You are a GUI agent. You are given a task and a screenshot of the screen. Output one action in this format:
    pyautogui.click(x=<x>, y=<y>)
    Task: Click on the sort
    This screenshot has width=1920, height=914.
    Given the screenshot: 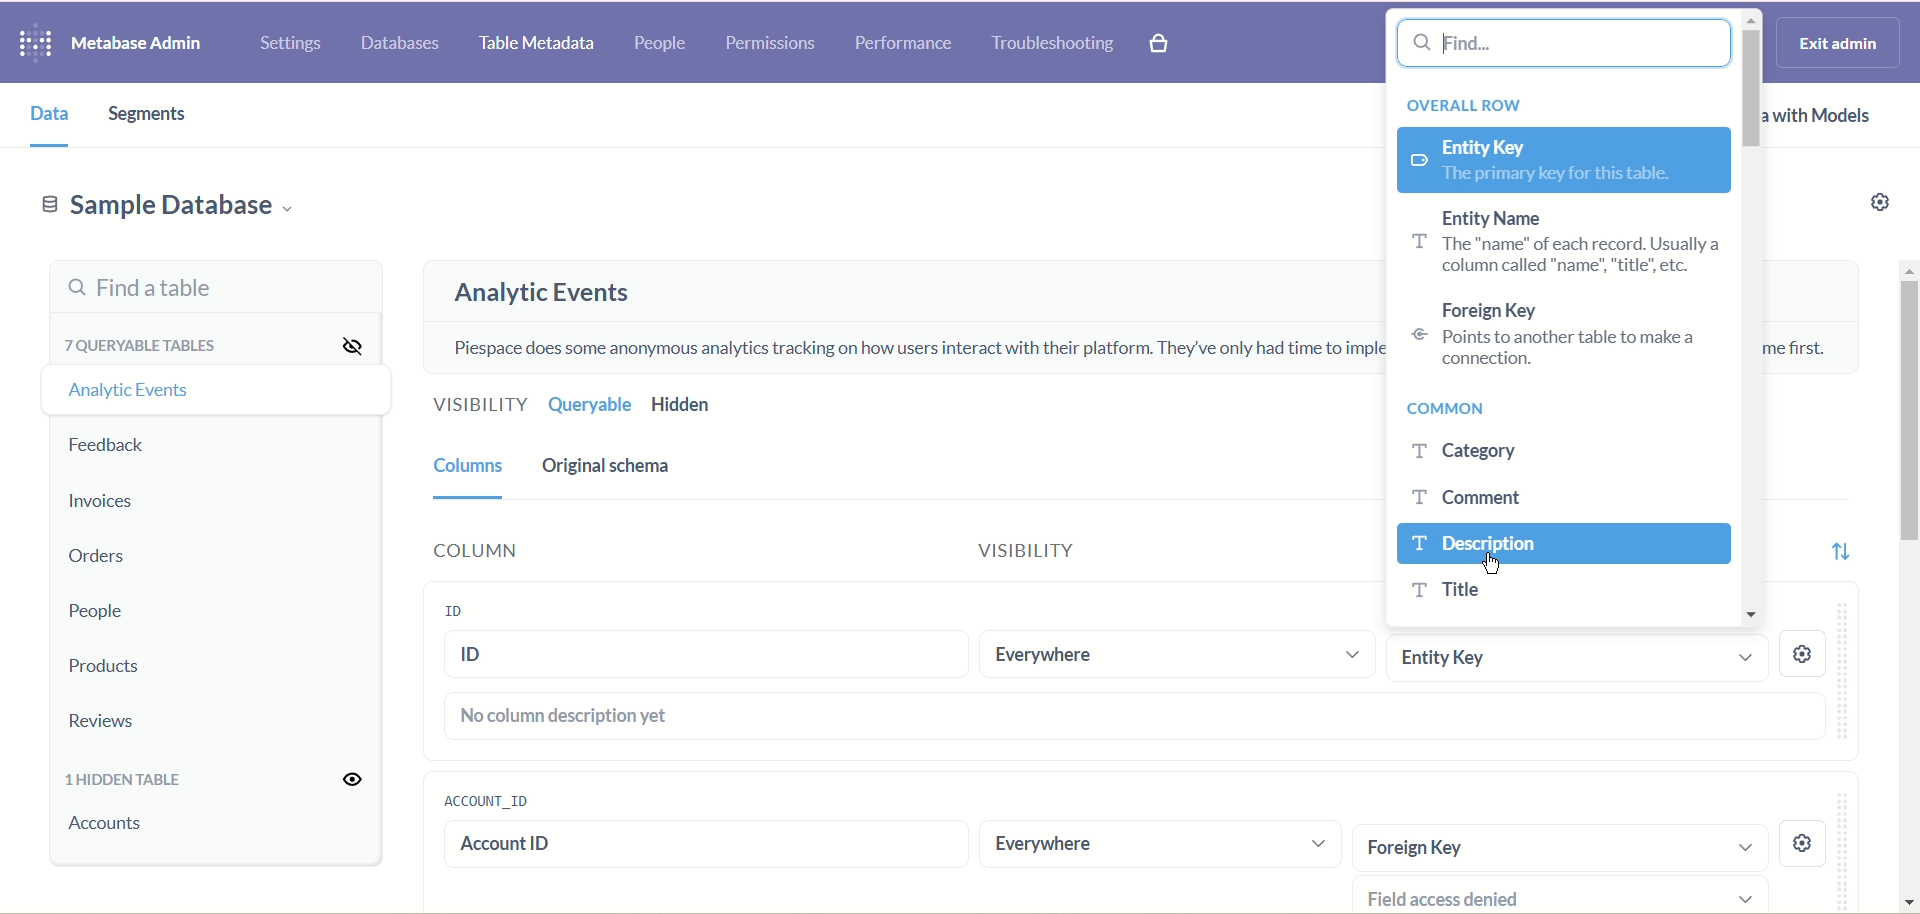 What is the action you would take?
    pyautogui.click(x=1843, y=550)
    